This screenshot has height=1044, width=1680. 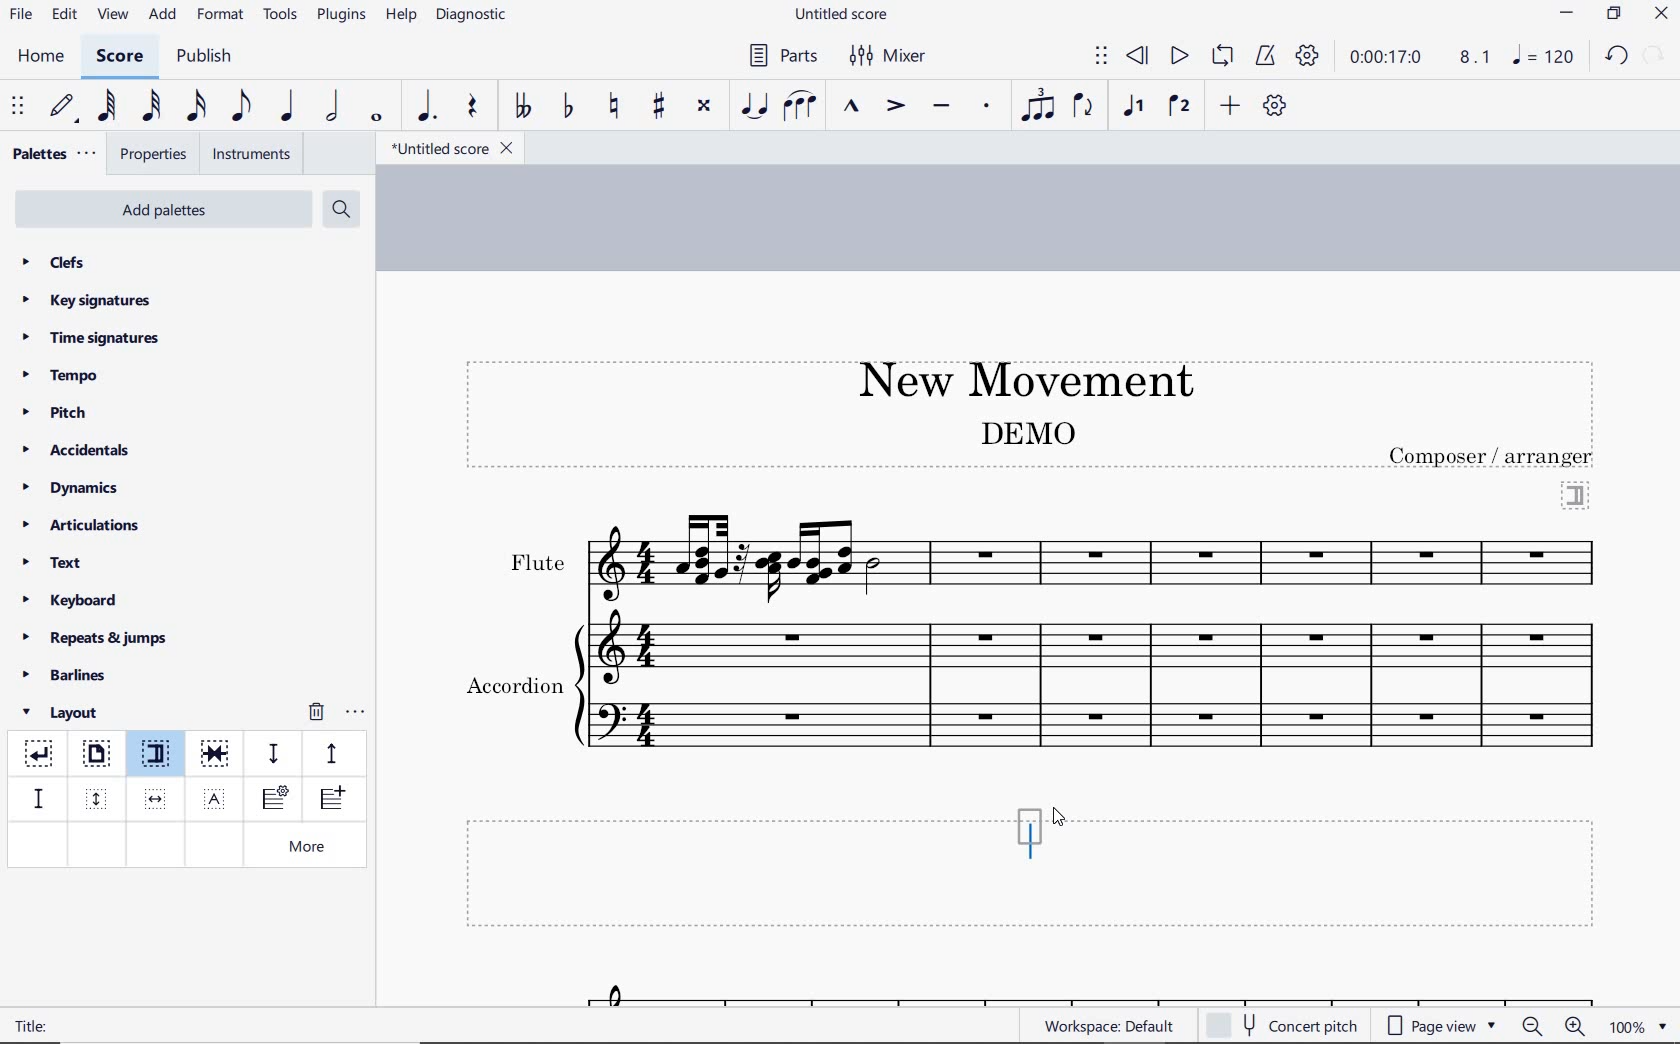 What do you see at coordinates (62, 413) in the screenshot?
I see `pitch` at bounding box center [62, 413].